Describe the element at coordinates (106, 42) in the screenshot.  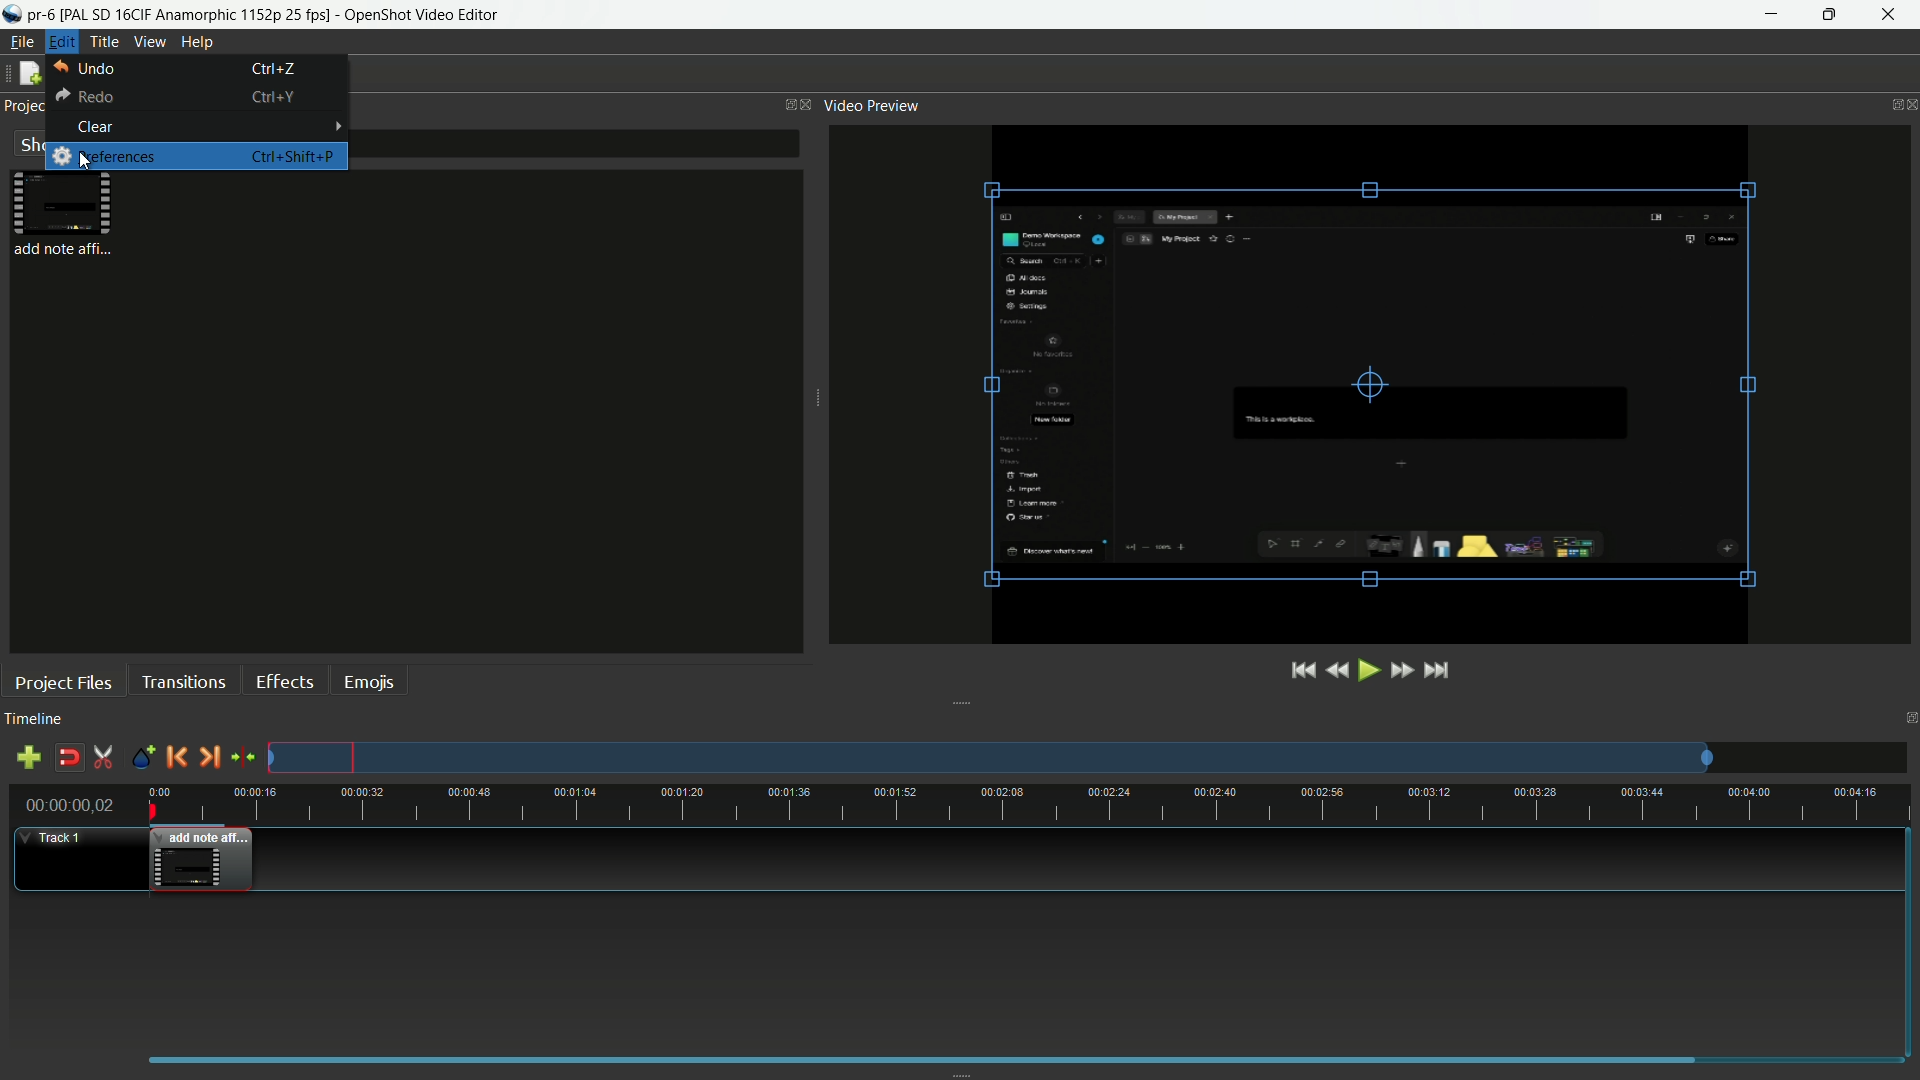
I see `Title` at that location.